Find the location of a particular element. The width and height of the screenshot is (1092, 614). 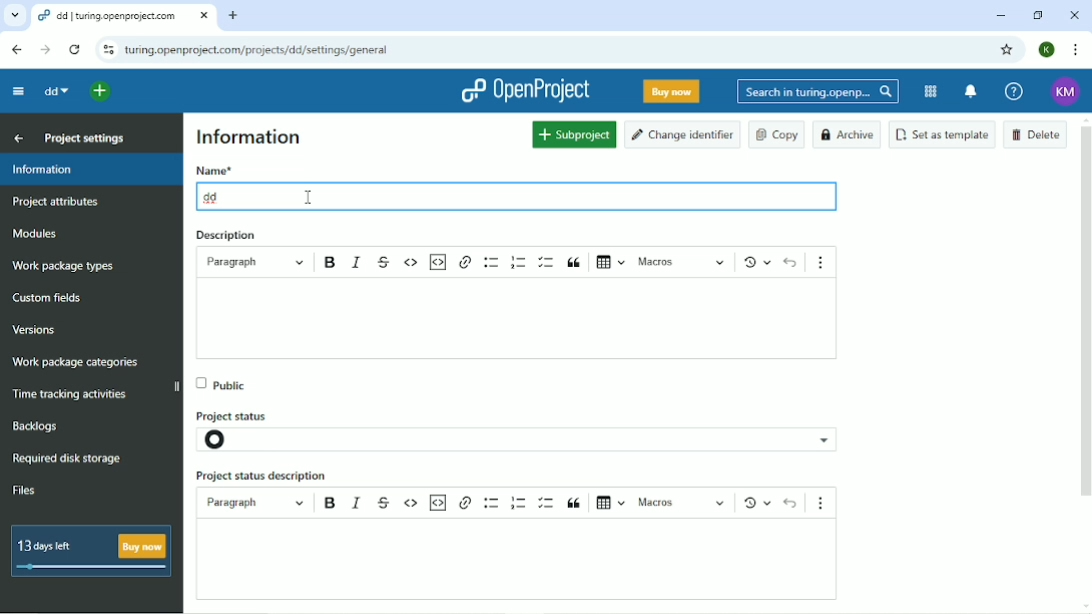

Information is located at coordinates (91, 171).